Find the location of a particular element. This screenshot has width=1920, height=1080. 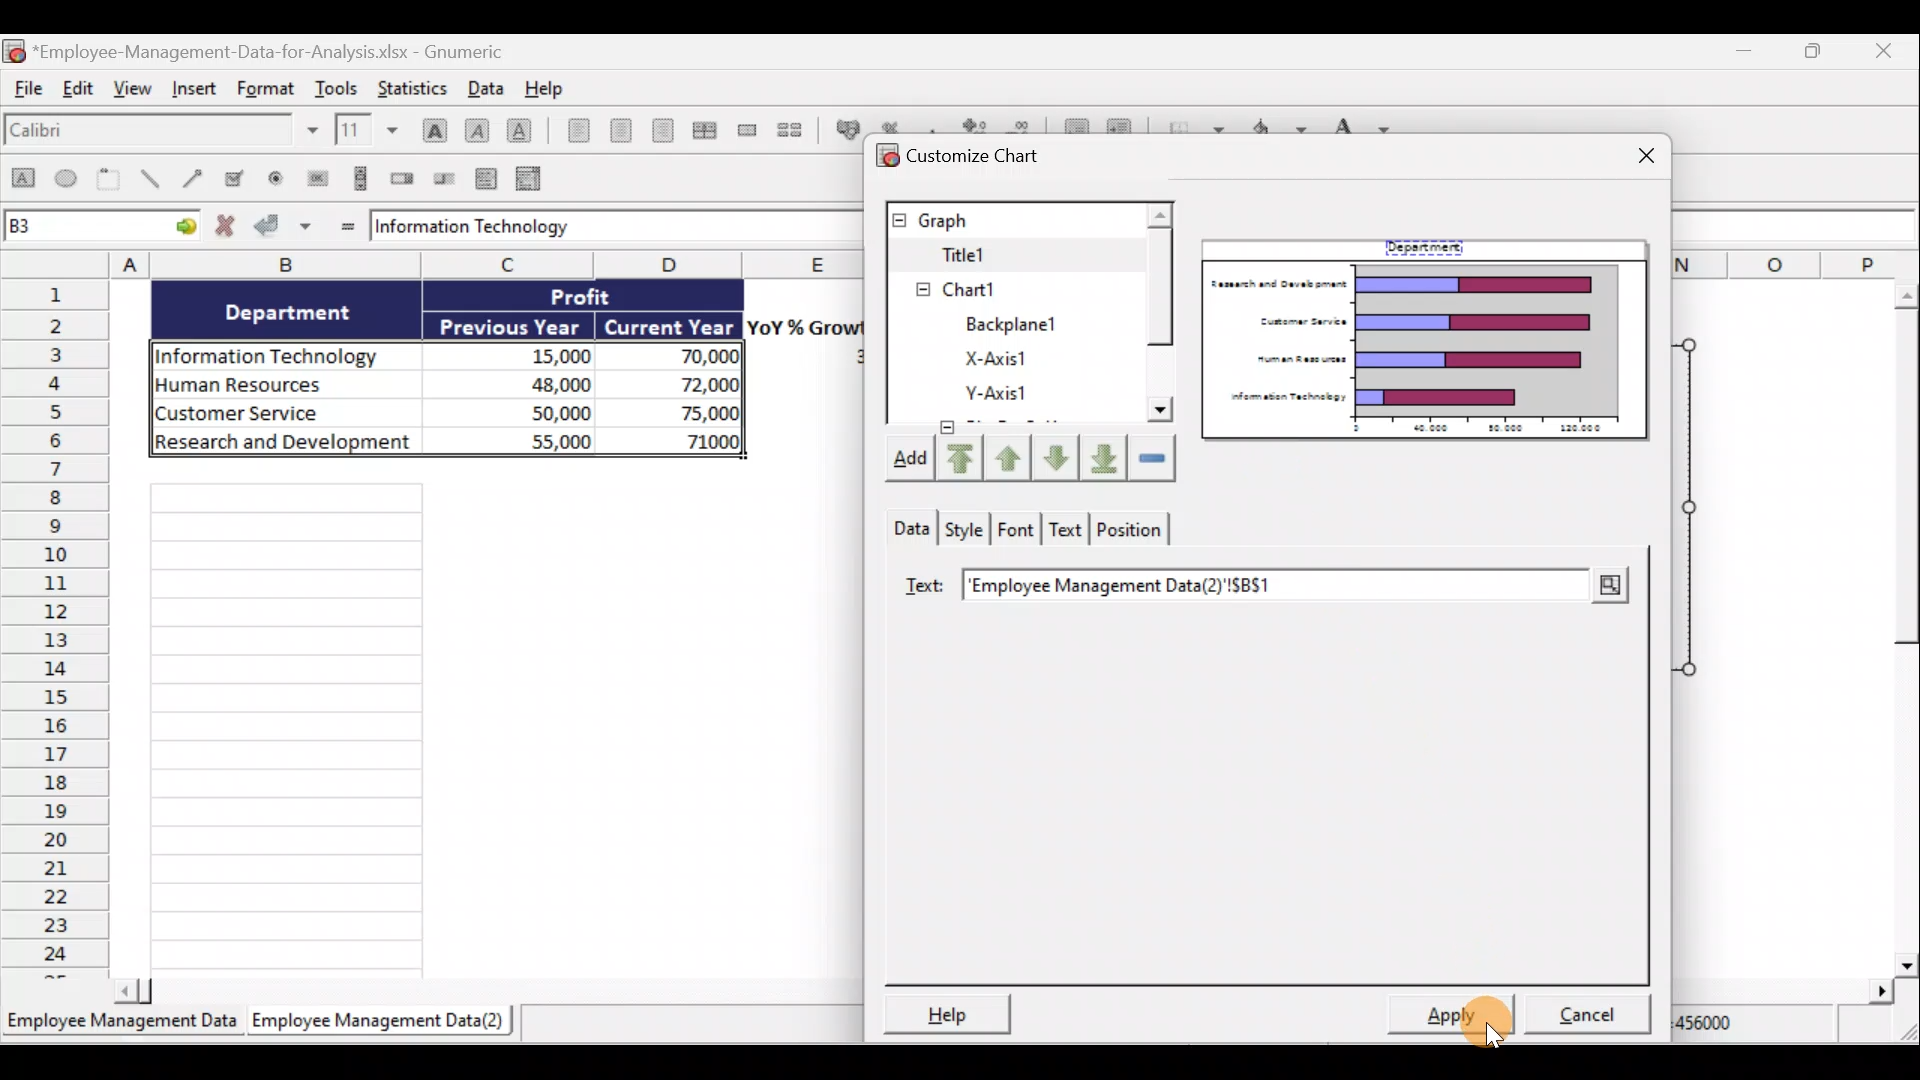

71000 is located at coordinates (706, 440).